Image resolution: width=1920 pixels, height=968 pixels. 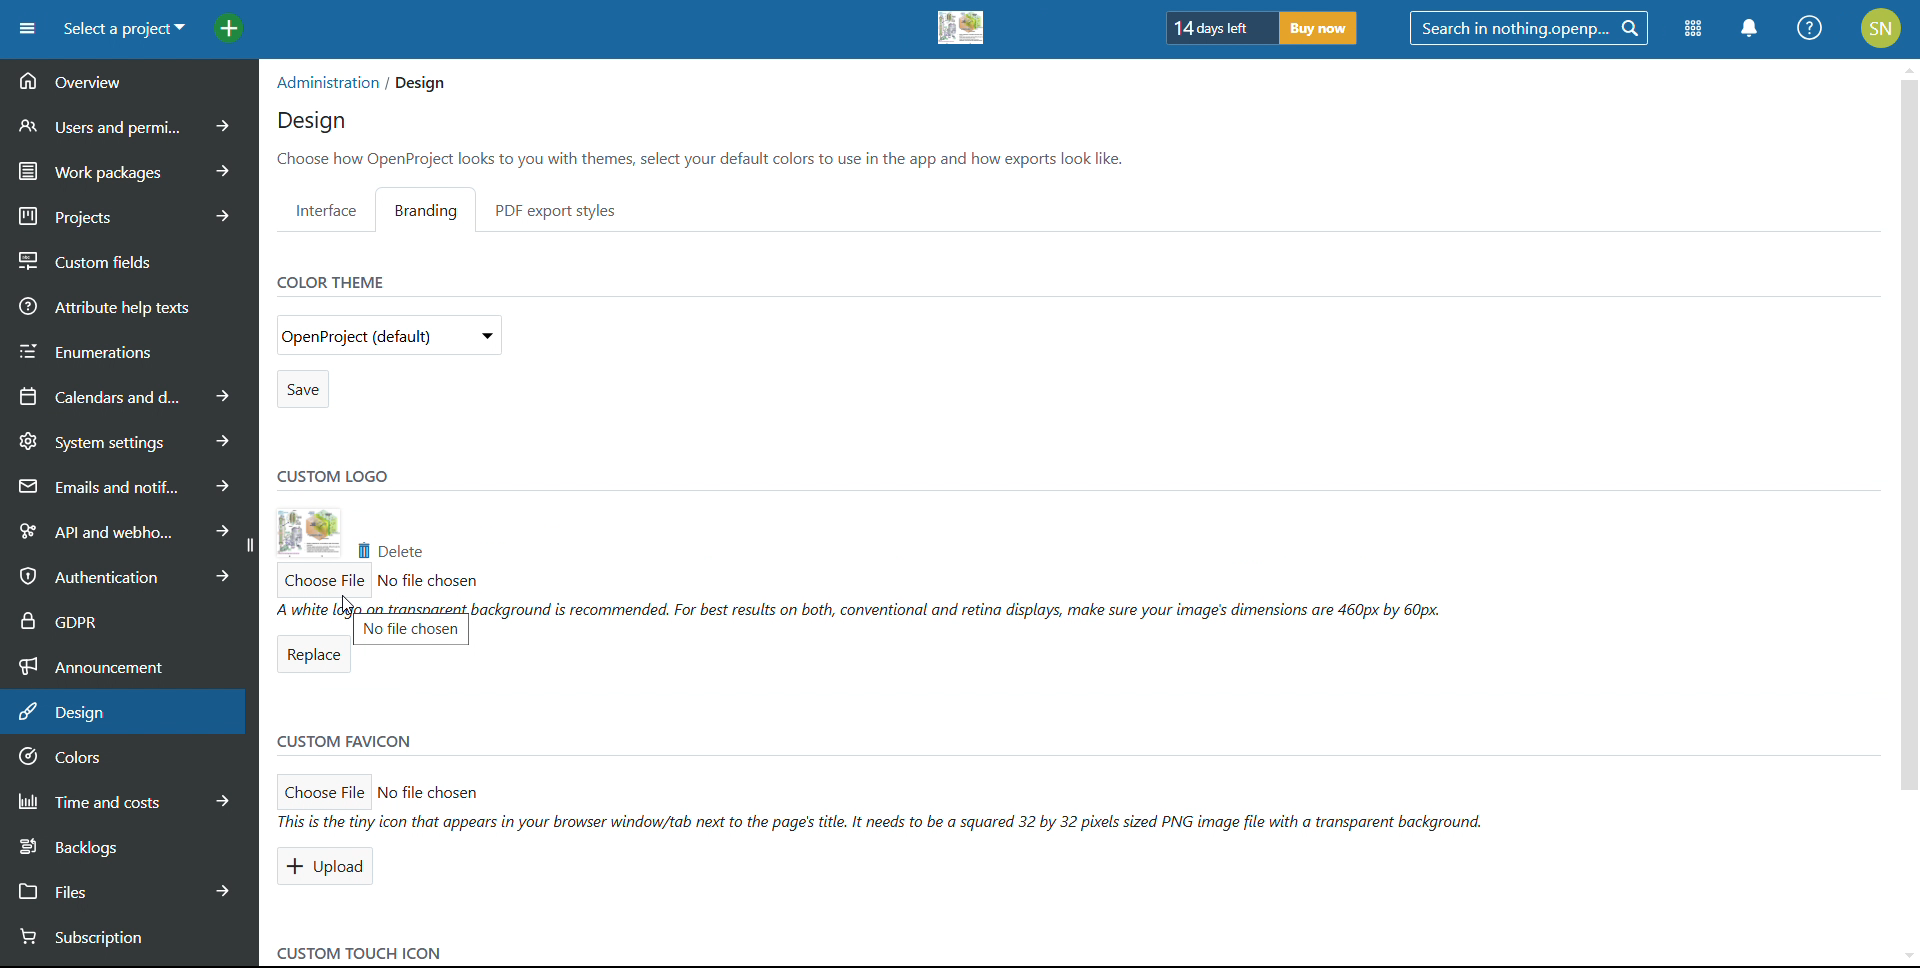 What do you see at coordinates (1692, 30) in the screenshot?
I see `modules` at bounding box center [1692, 30].